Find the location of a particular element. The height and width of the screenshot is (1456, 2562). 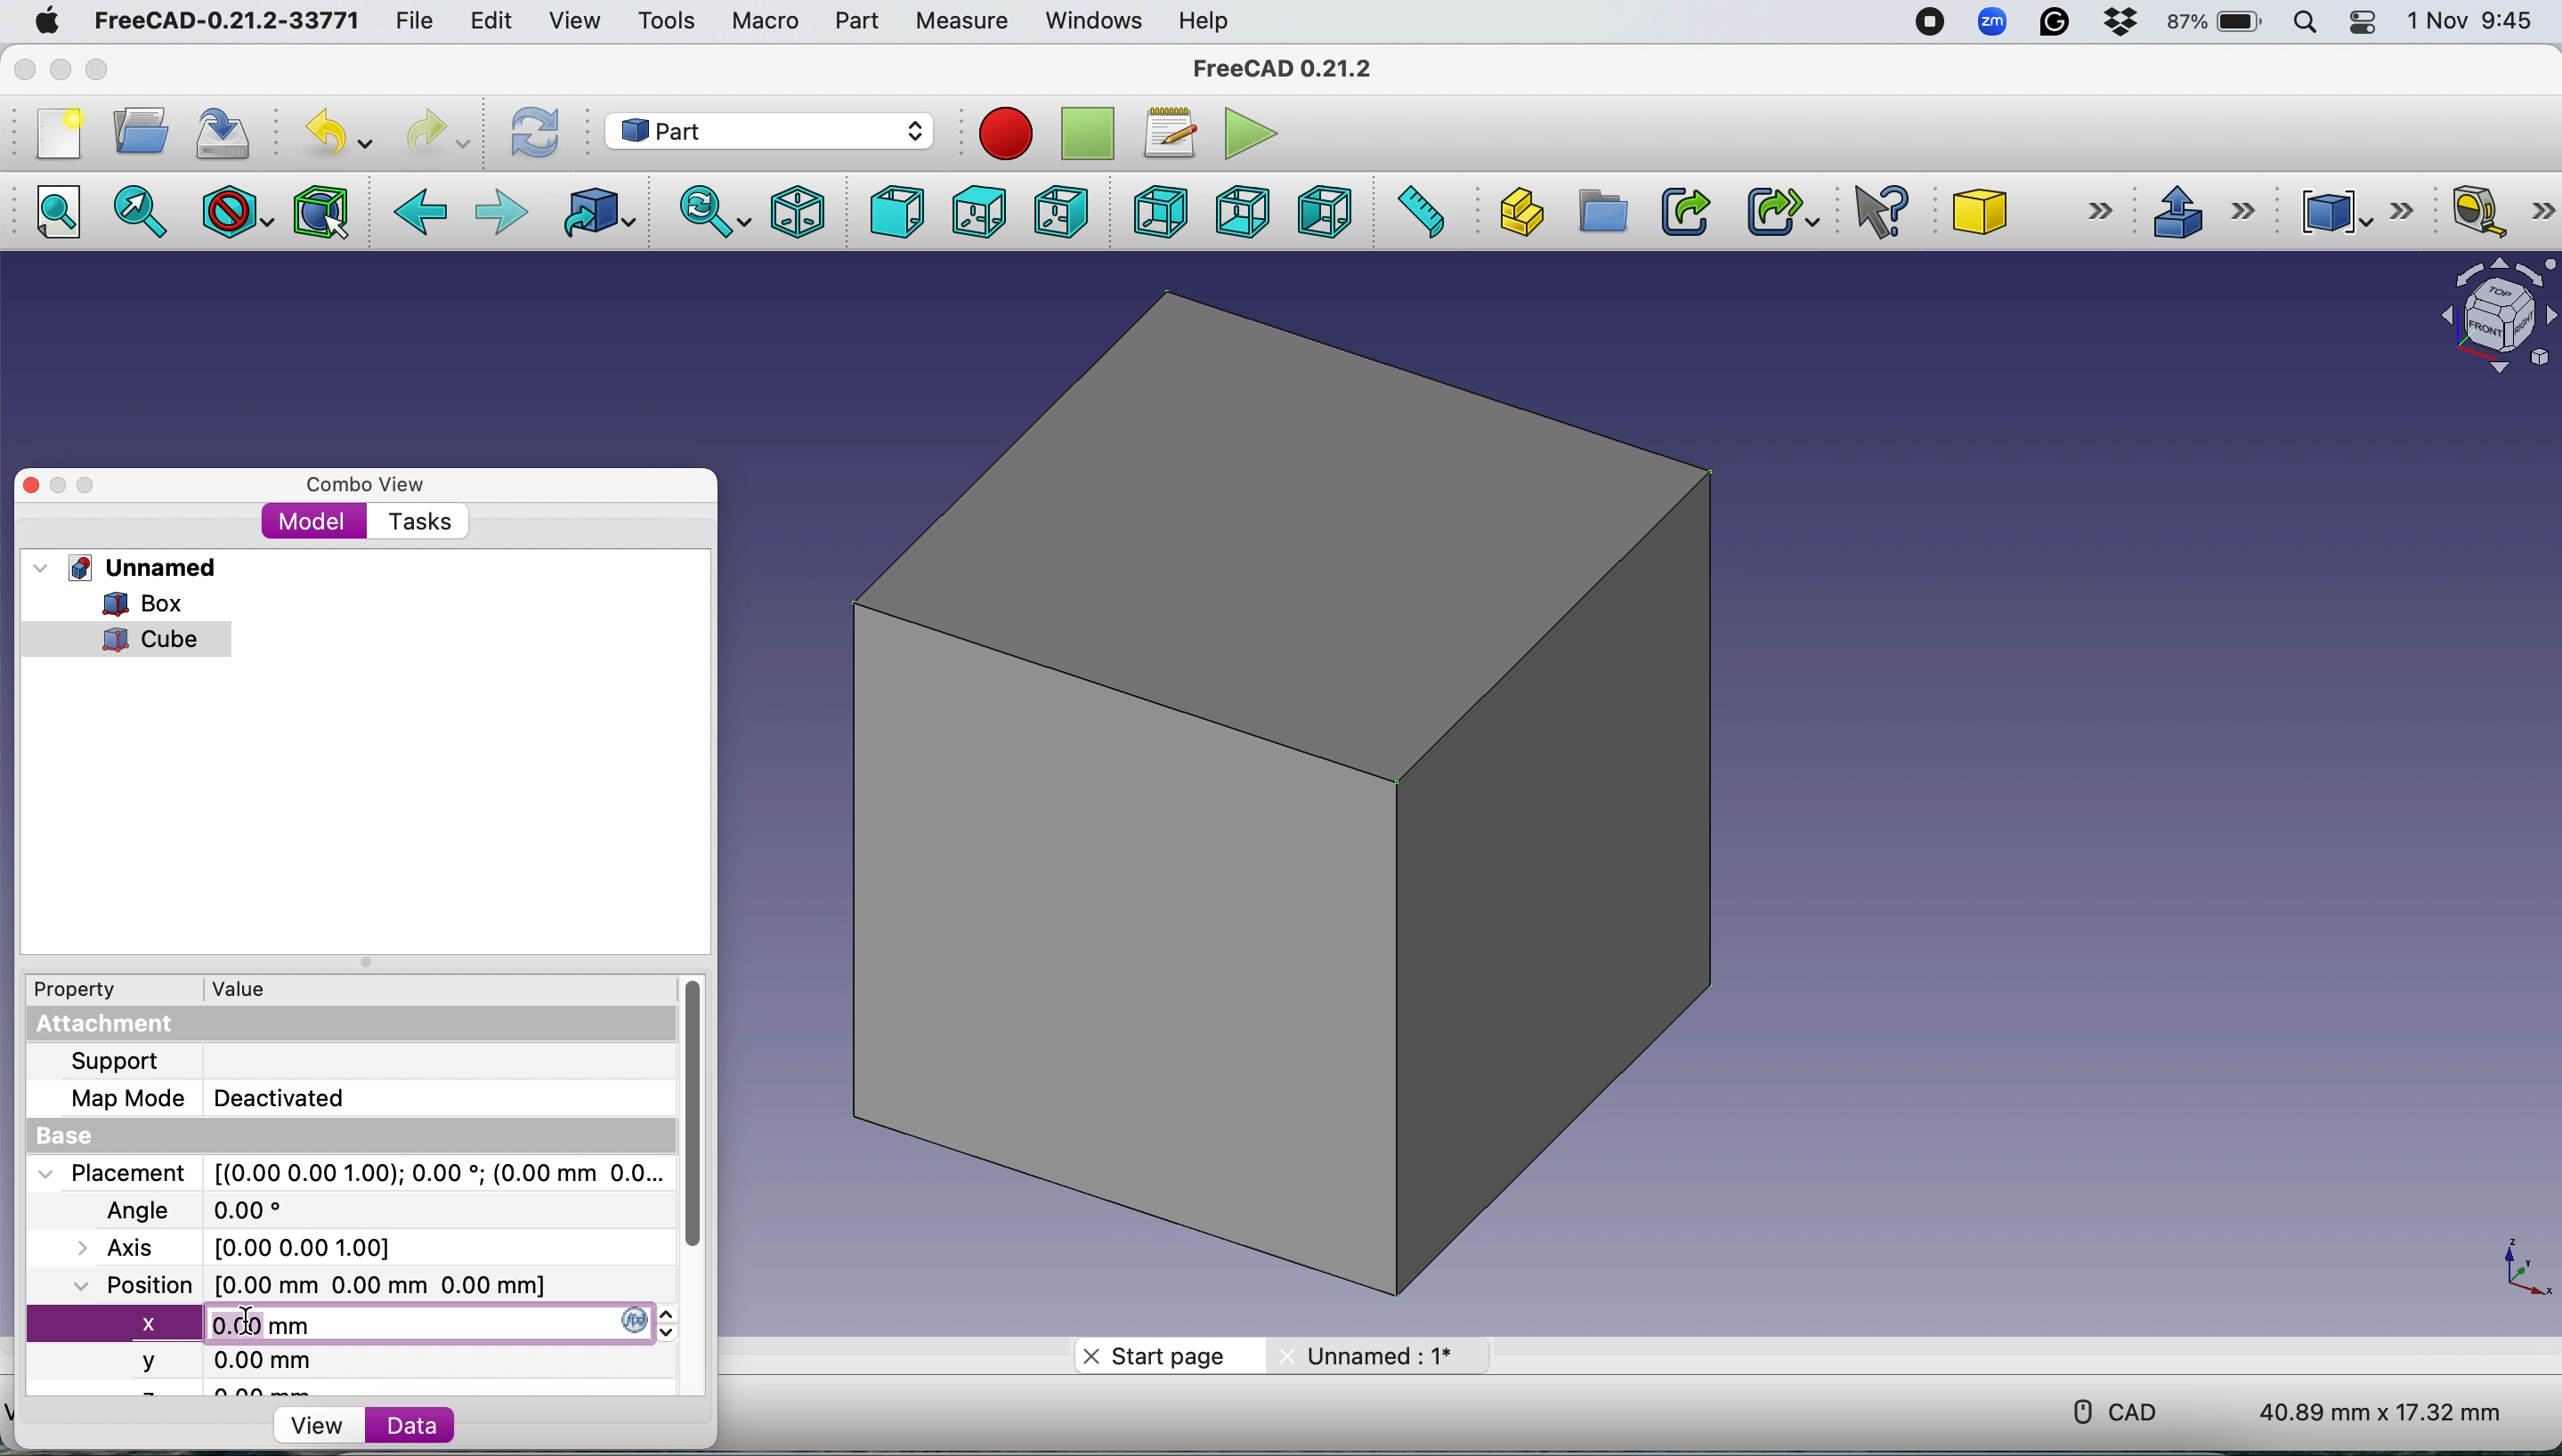

New is located at coordinates (57, 134).